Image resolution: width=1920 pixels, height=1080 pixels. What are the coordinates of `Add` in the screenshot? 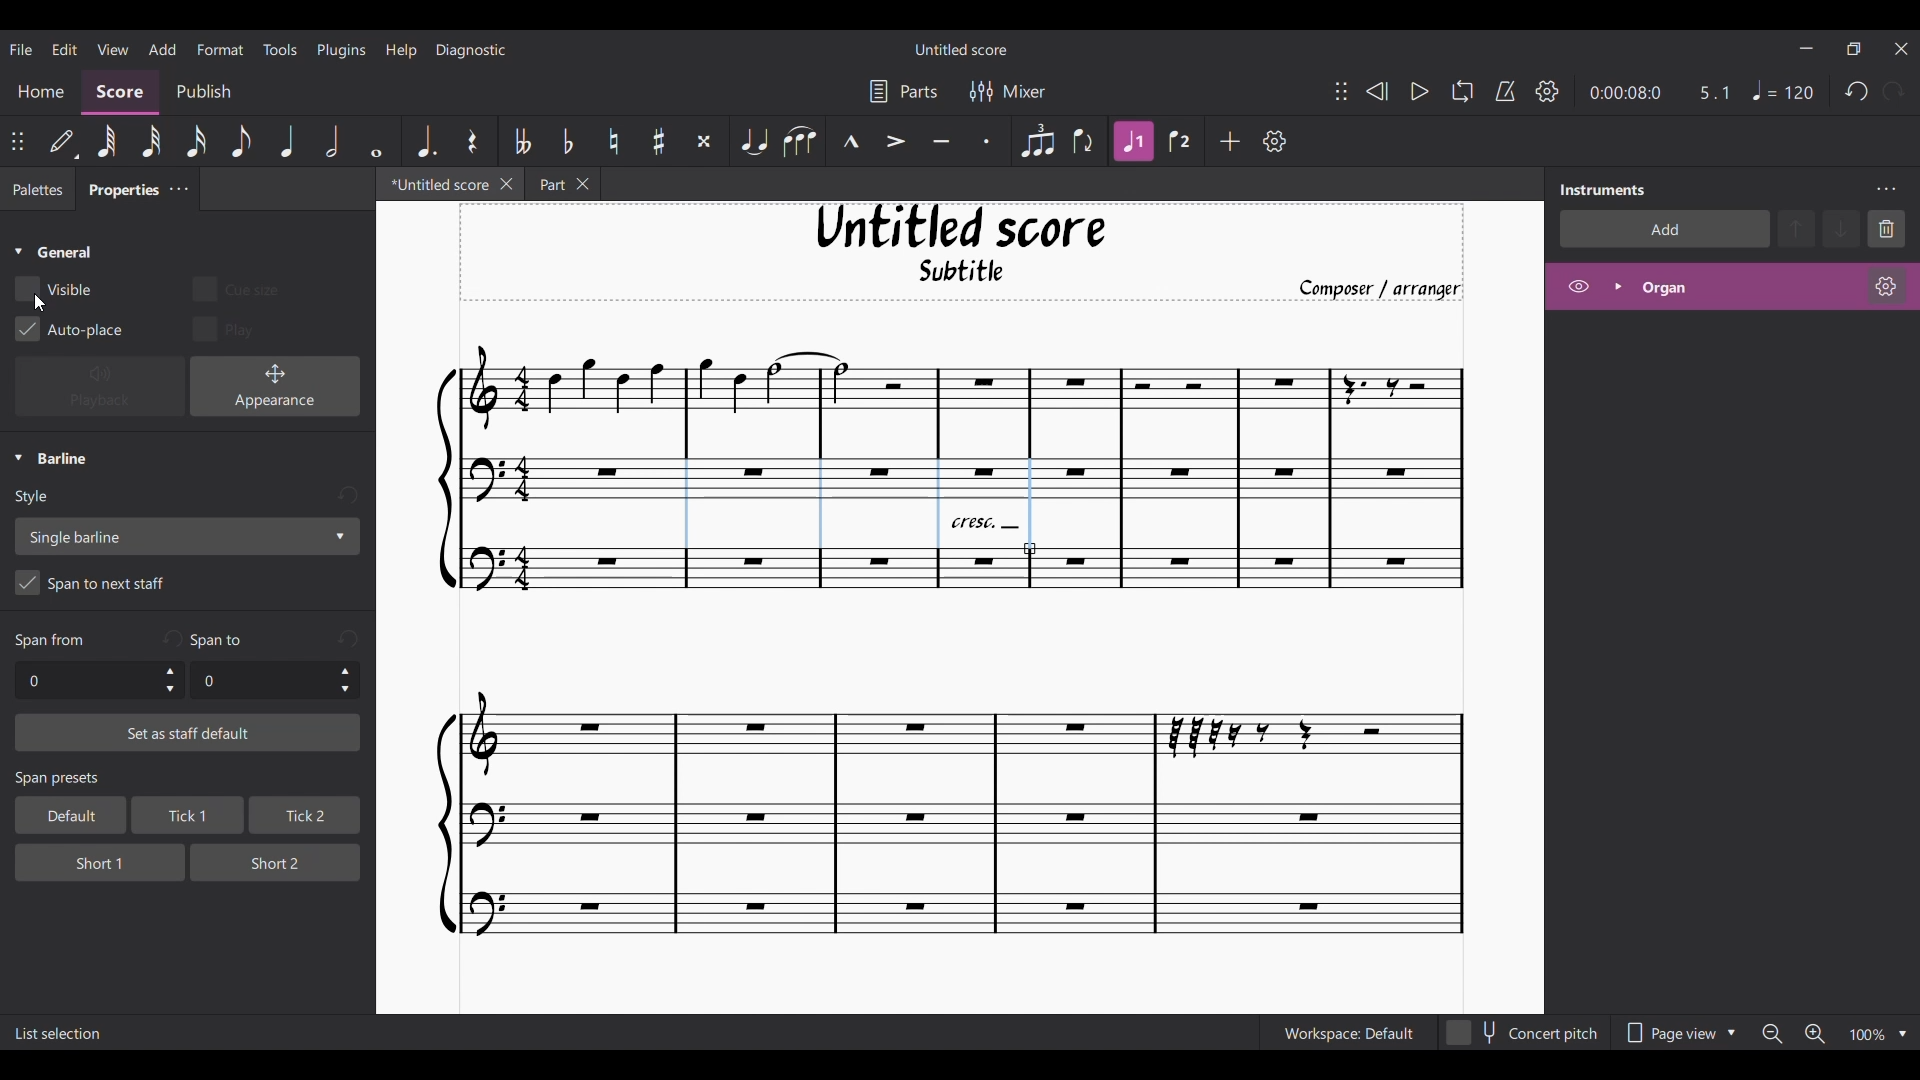 It's located at (1231, 141).